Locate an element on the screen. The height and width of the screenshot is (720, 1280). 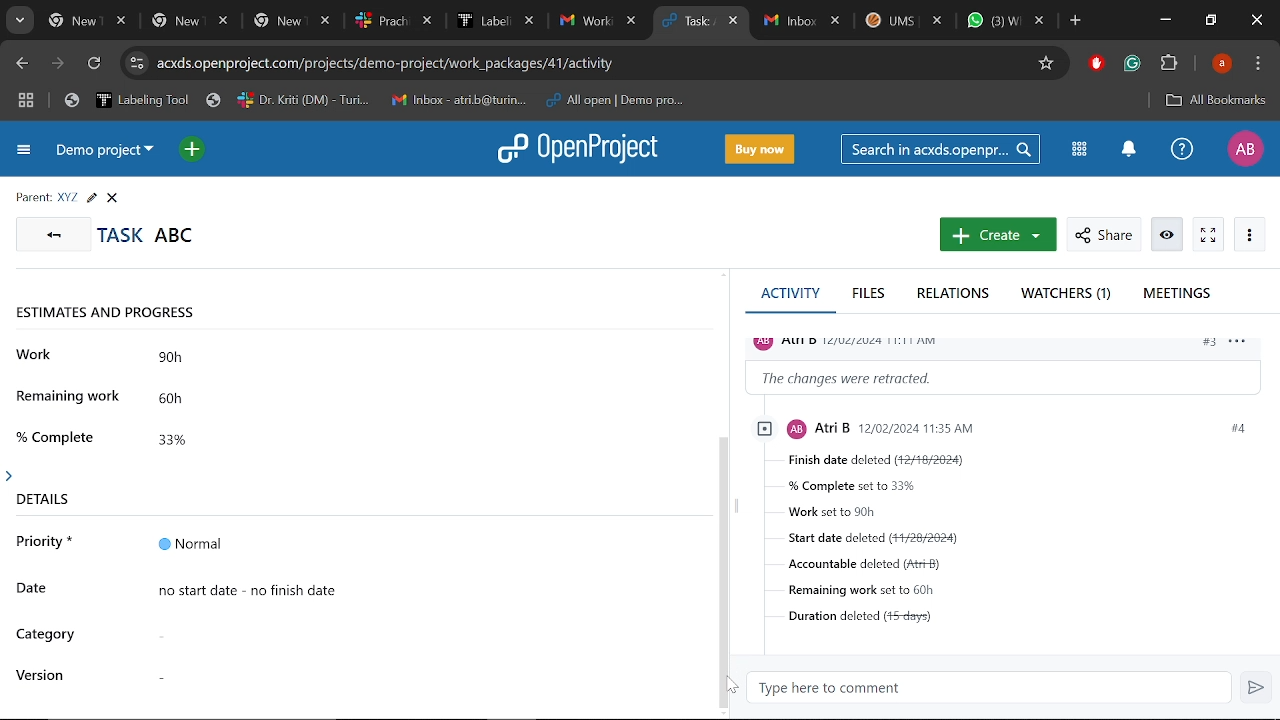
Send is located at coordinates (1255, 687).